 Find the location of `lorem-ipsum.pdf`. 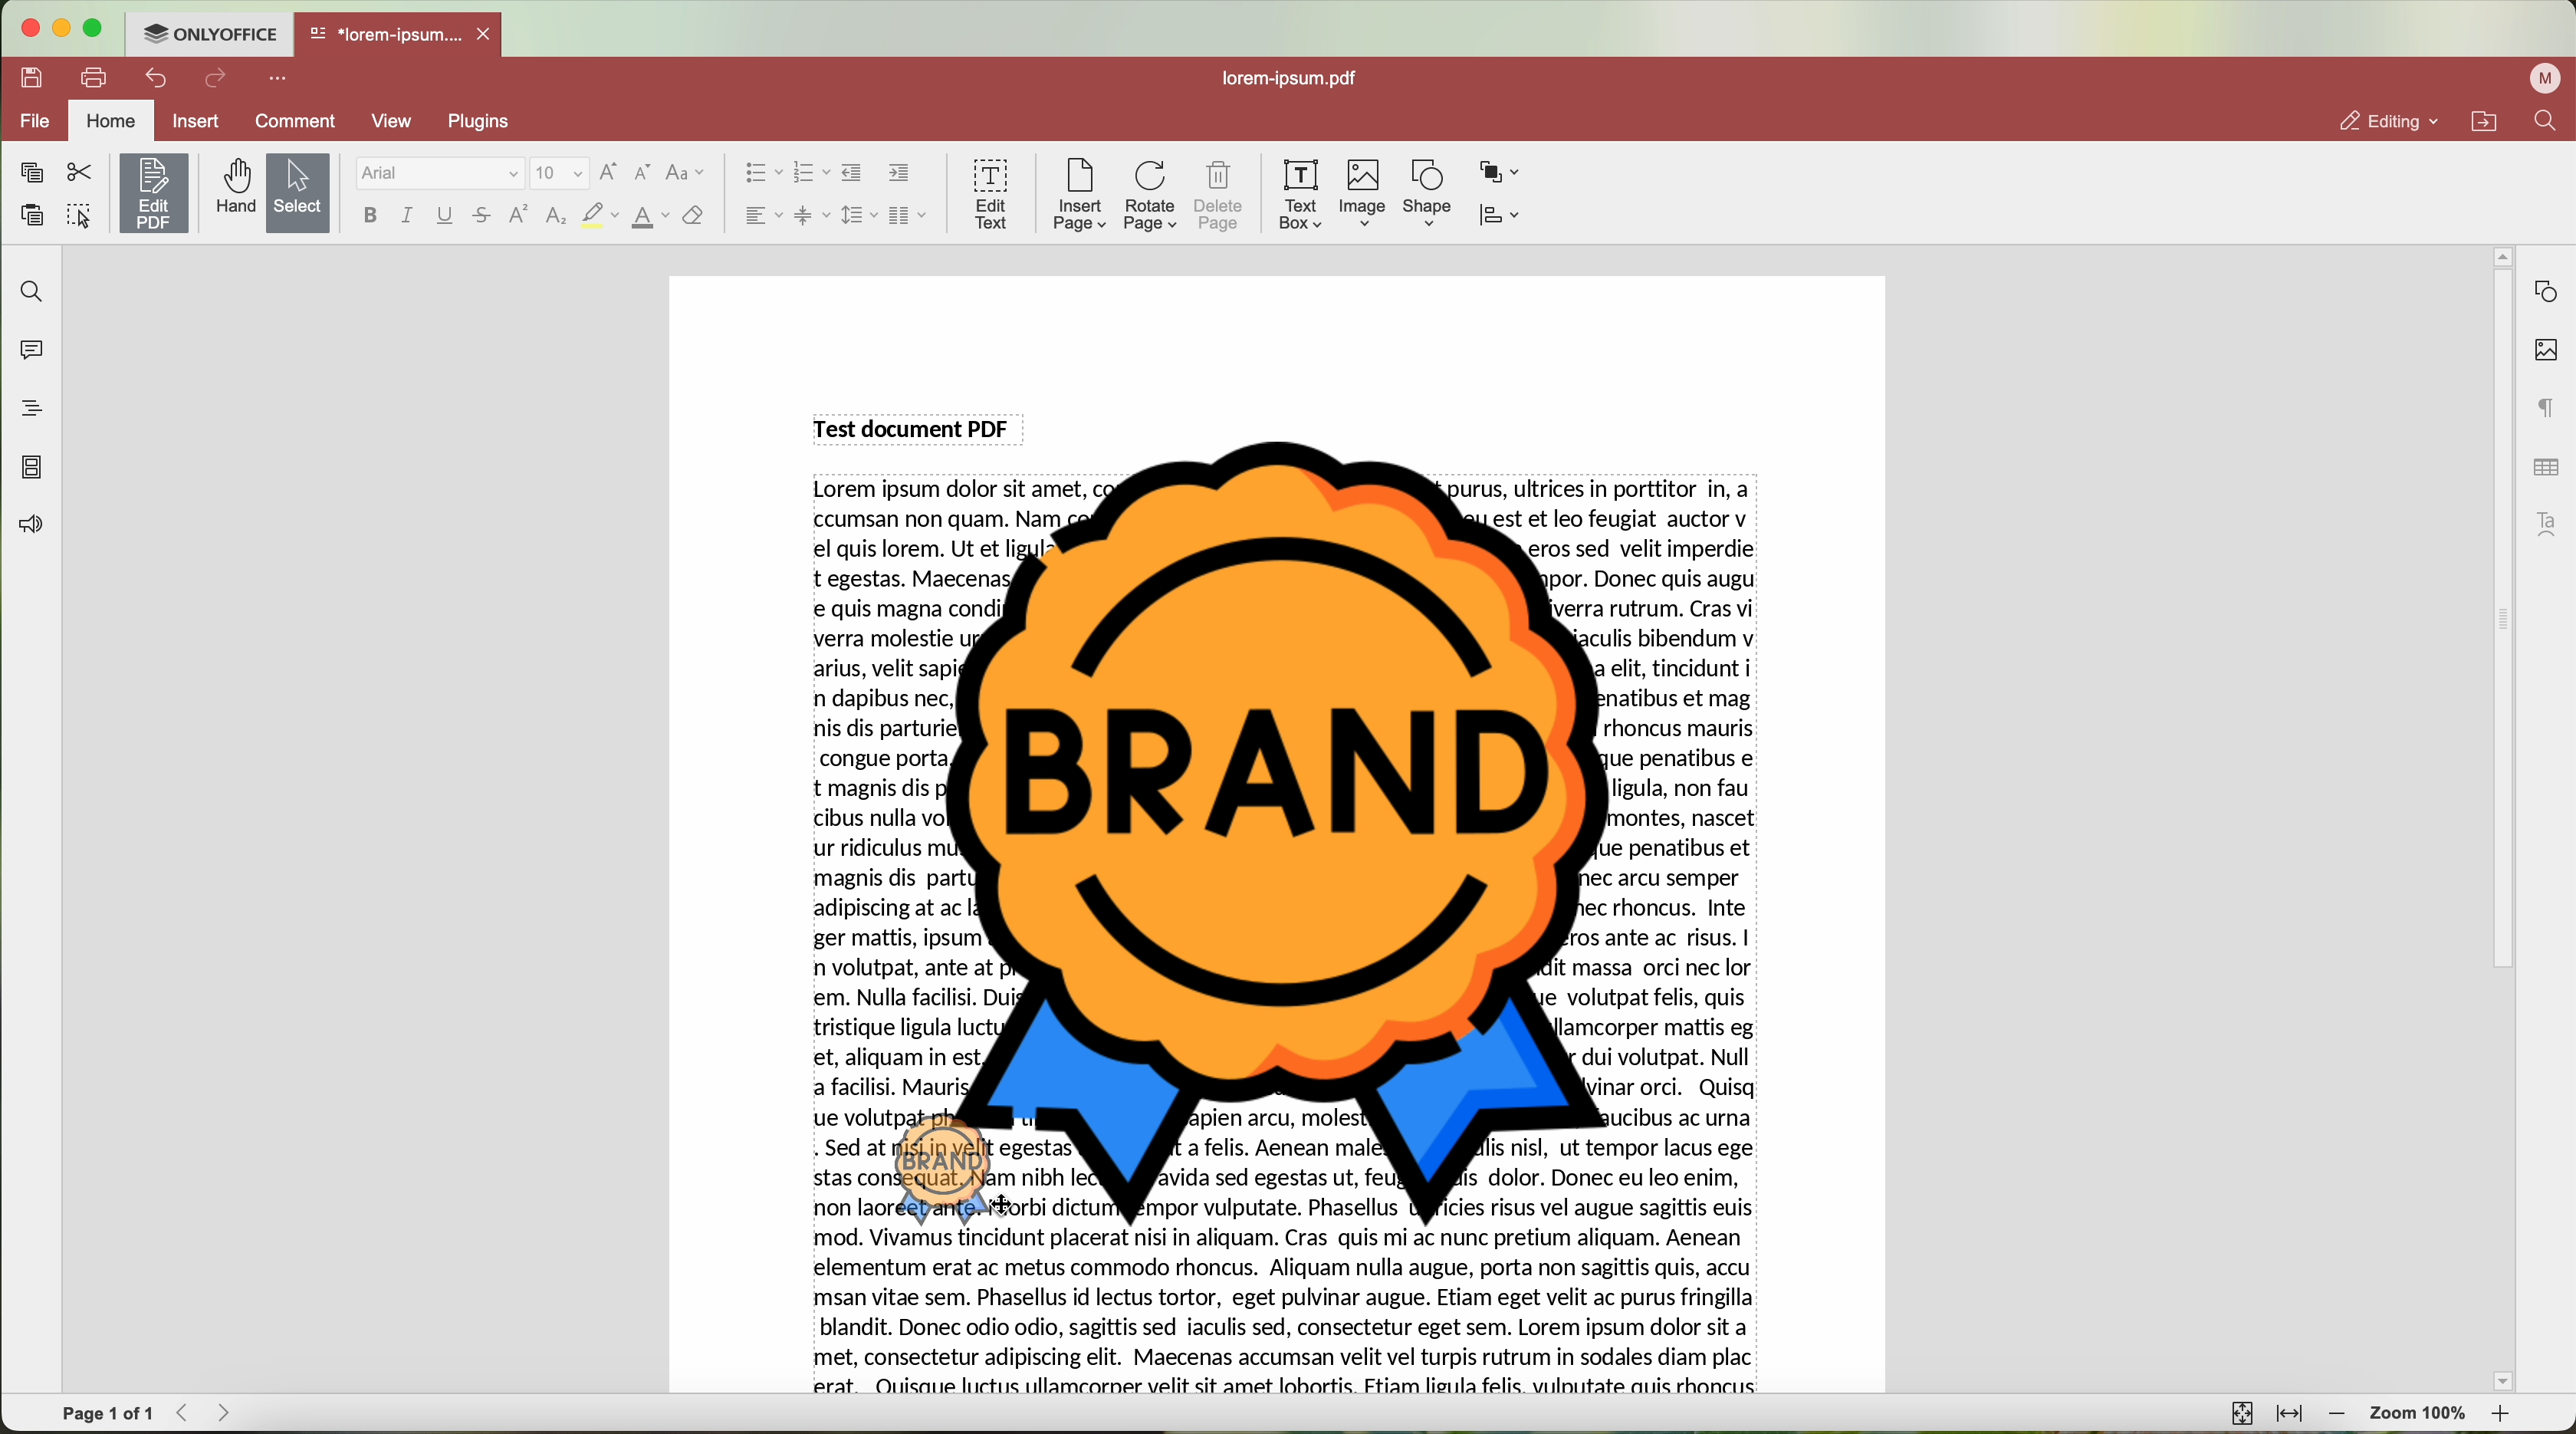

lorem-ipsum.pdf is located at coordinates (1297, 77).